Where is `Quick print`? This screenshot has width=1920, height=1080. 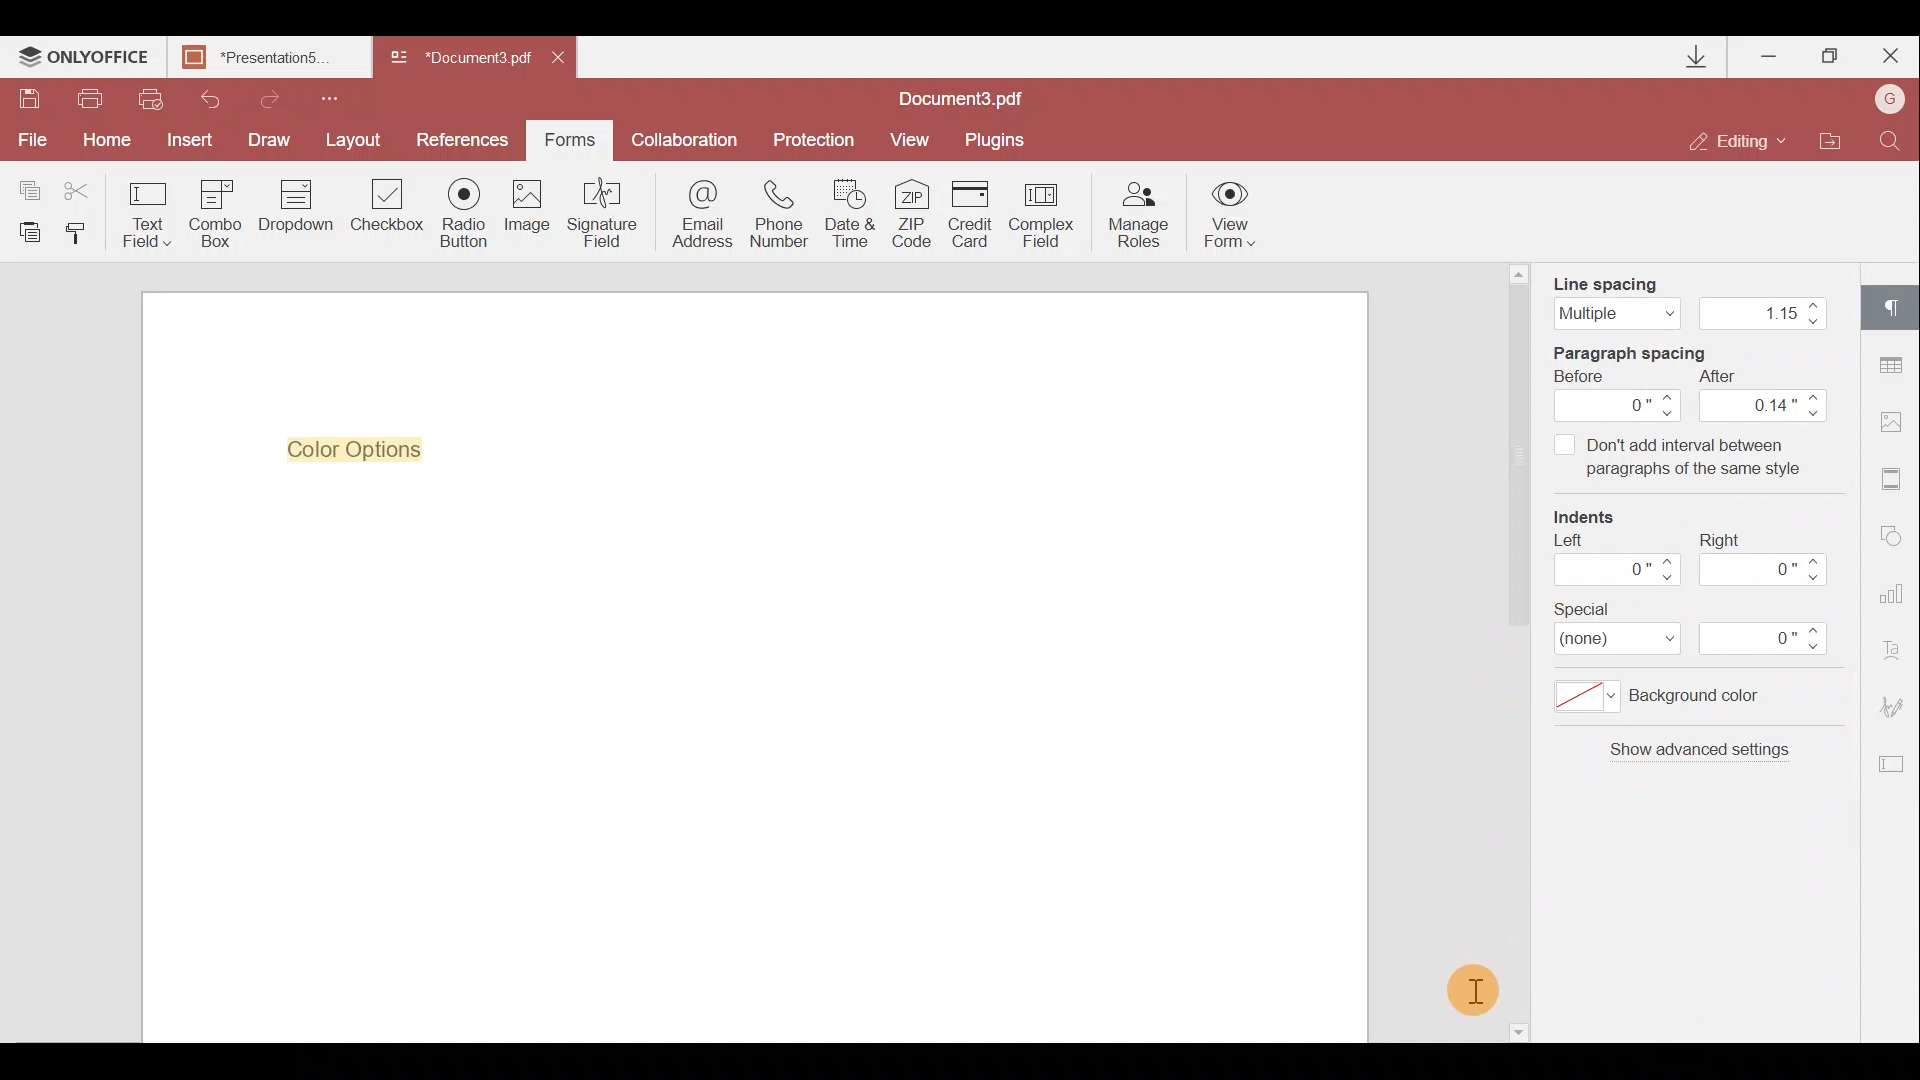 Quick print is located at coordinates (152, 99).